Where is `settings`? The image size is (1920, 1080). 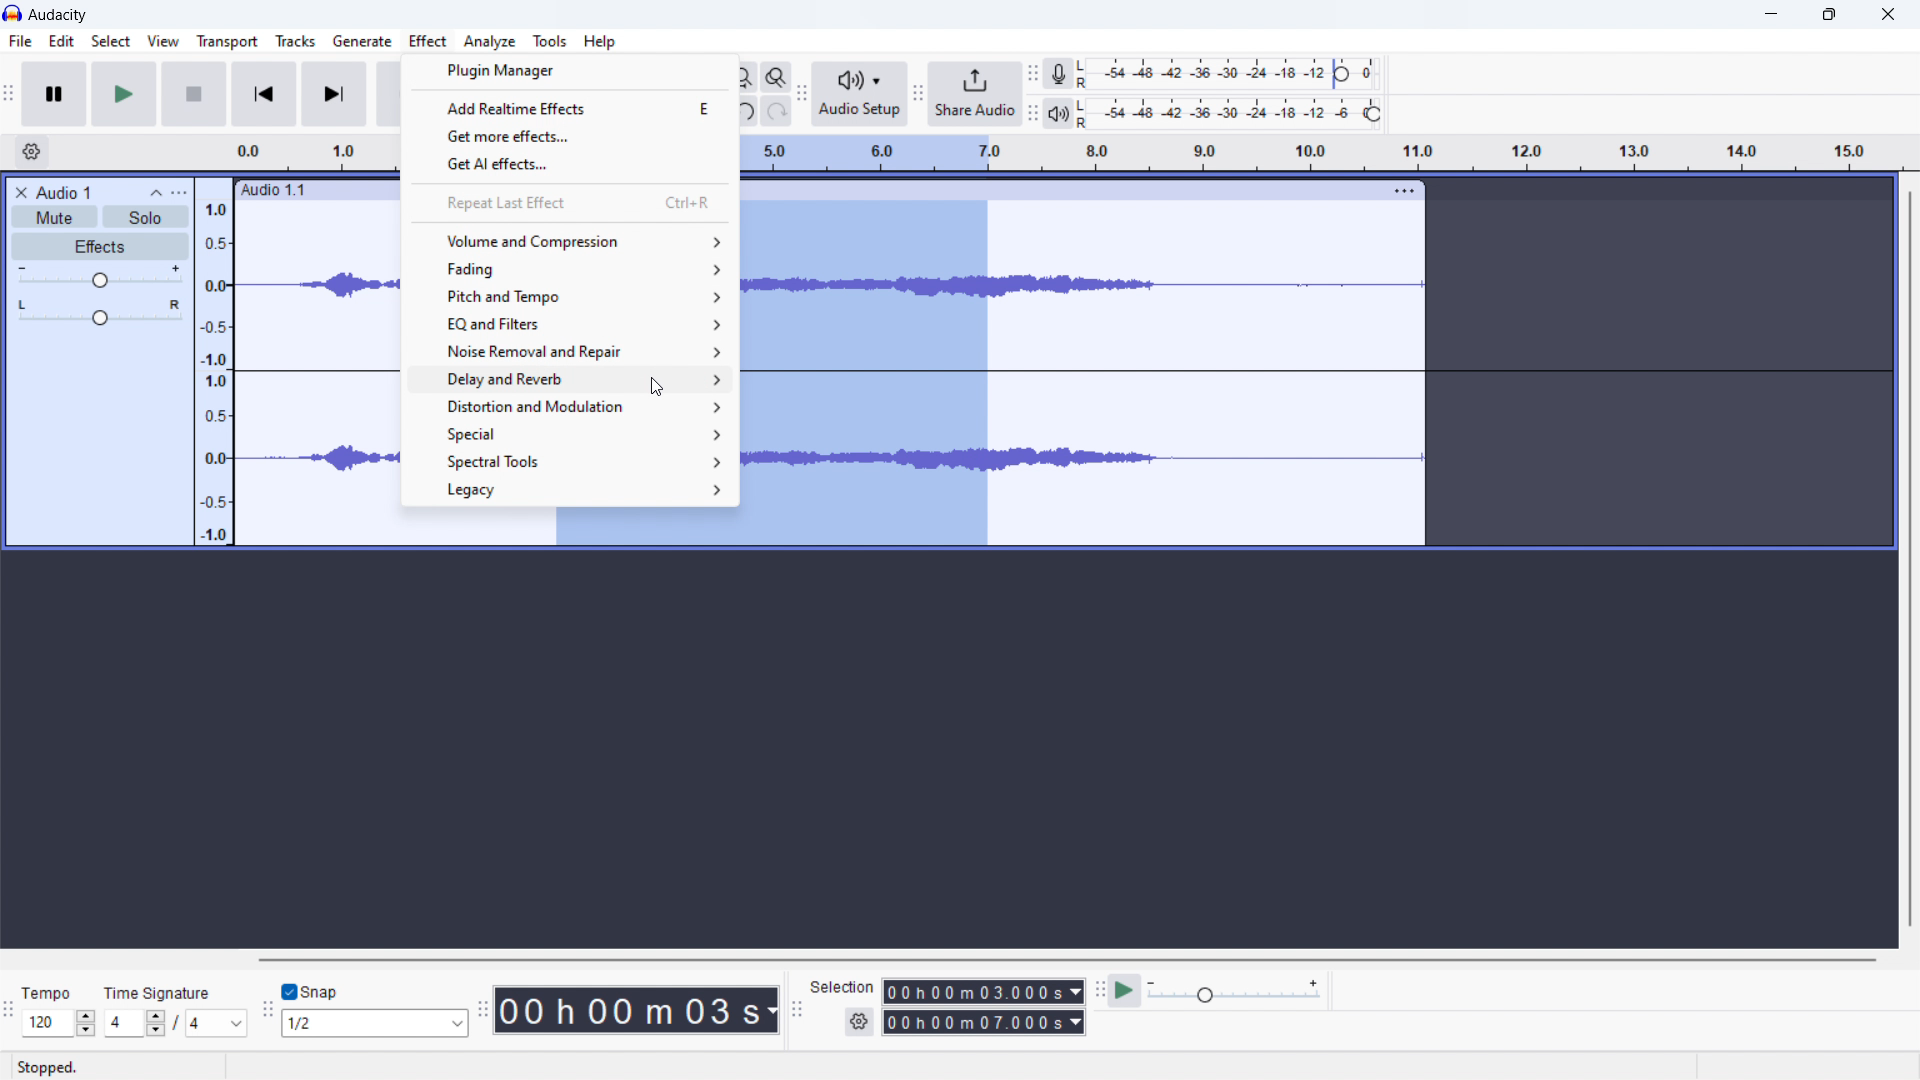 settings is located at coordinates (30, 153).